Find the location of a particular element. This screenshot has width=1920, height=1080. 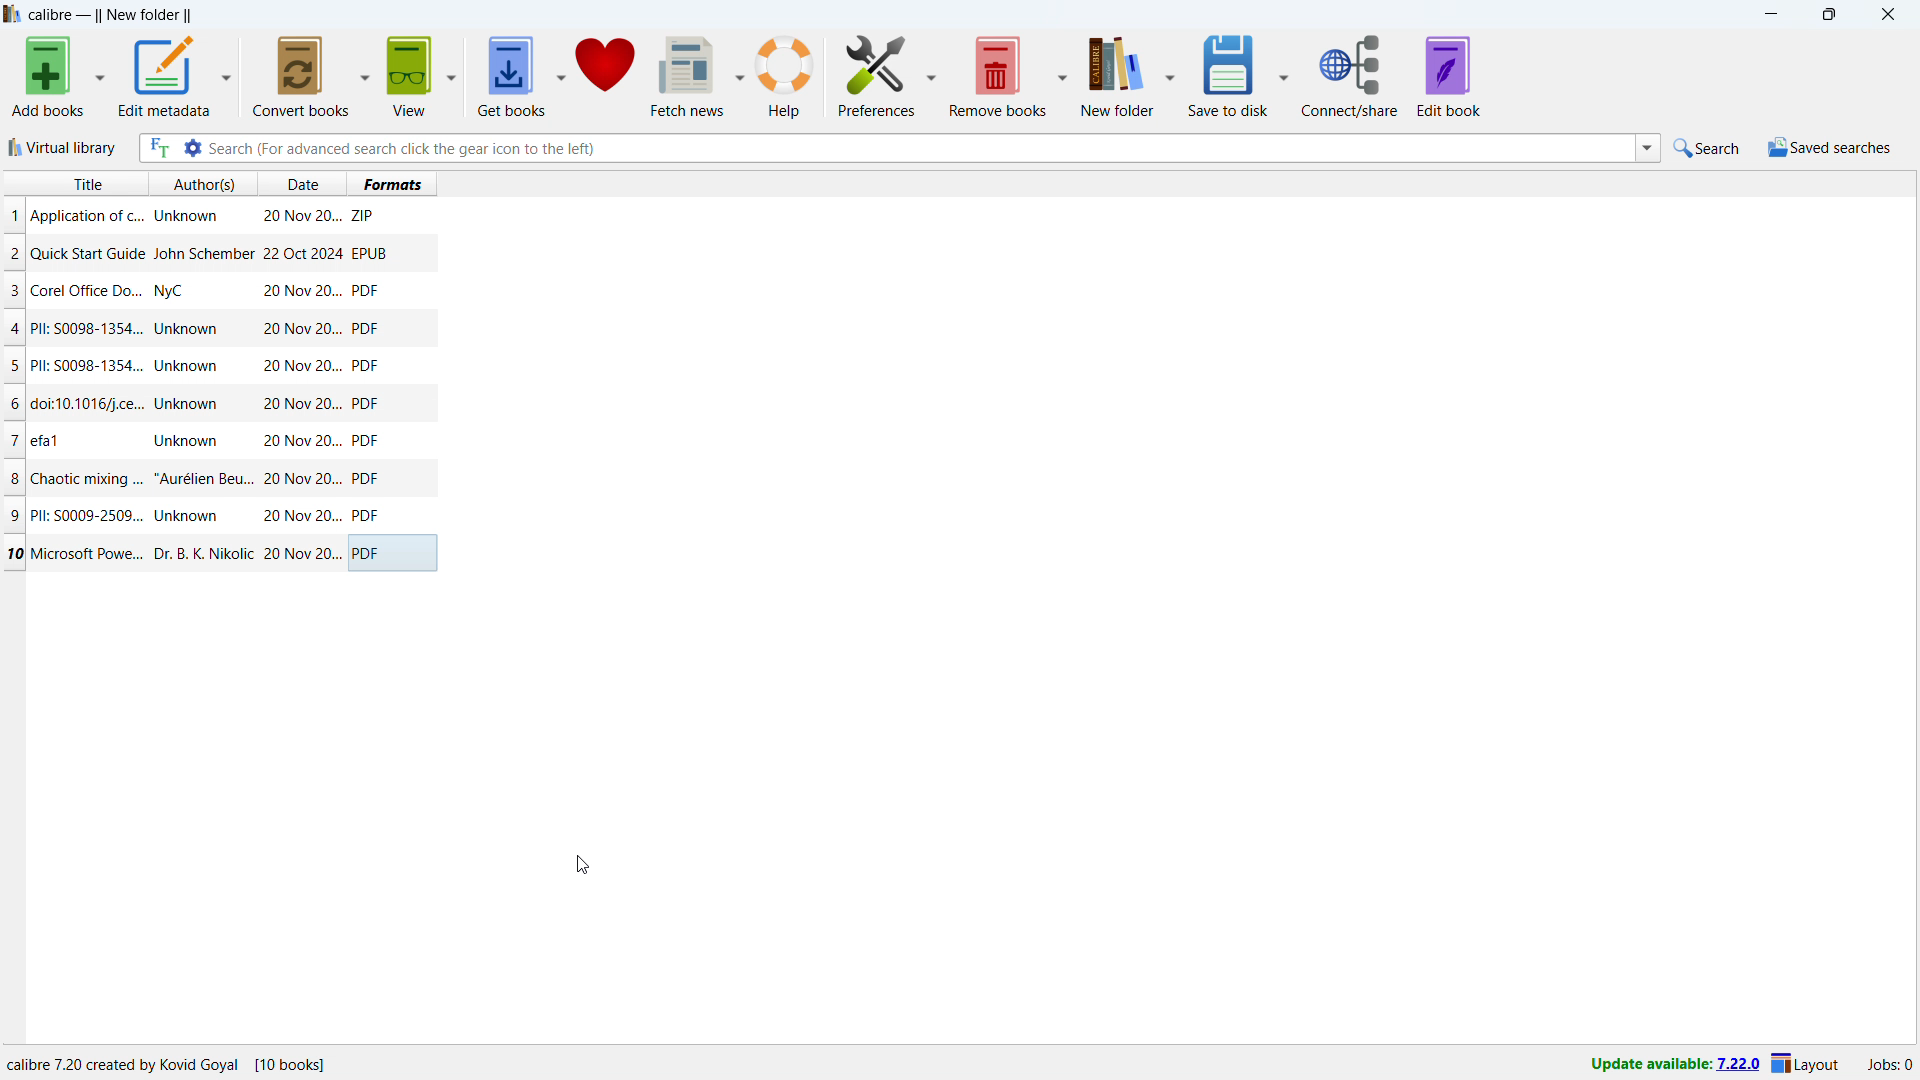

ZIP is located at coordinates (366, 216).